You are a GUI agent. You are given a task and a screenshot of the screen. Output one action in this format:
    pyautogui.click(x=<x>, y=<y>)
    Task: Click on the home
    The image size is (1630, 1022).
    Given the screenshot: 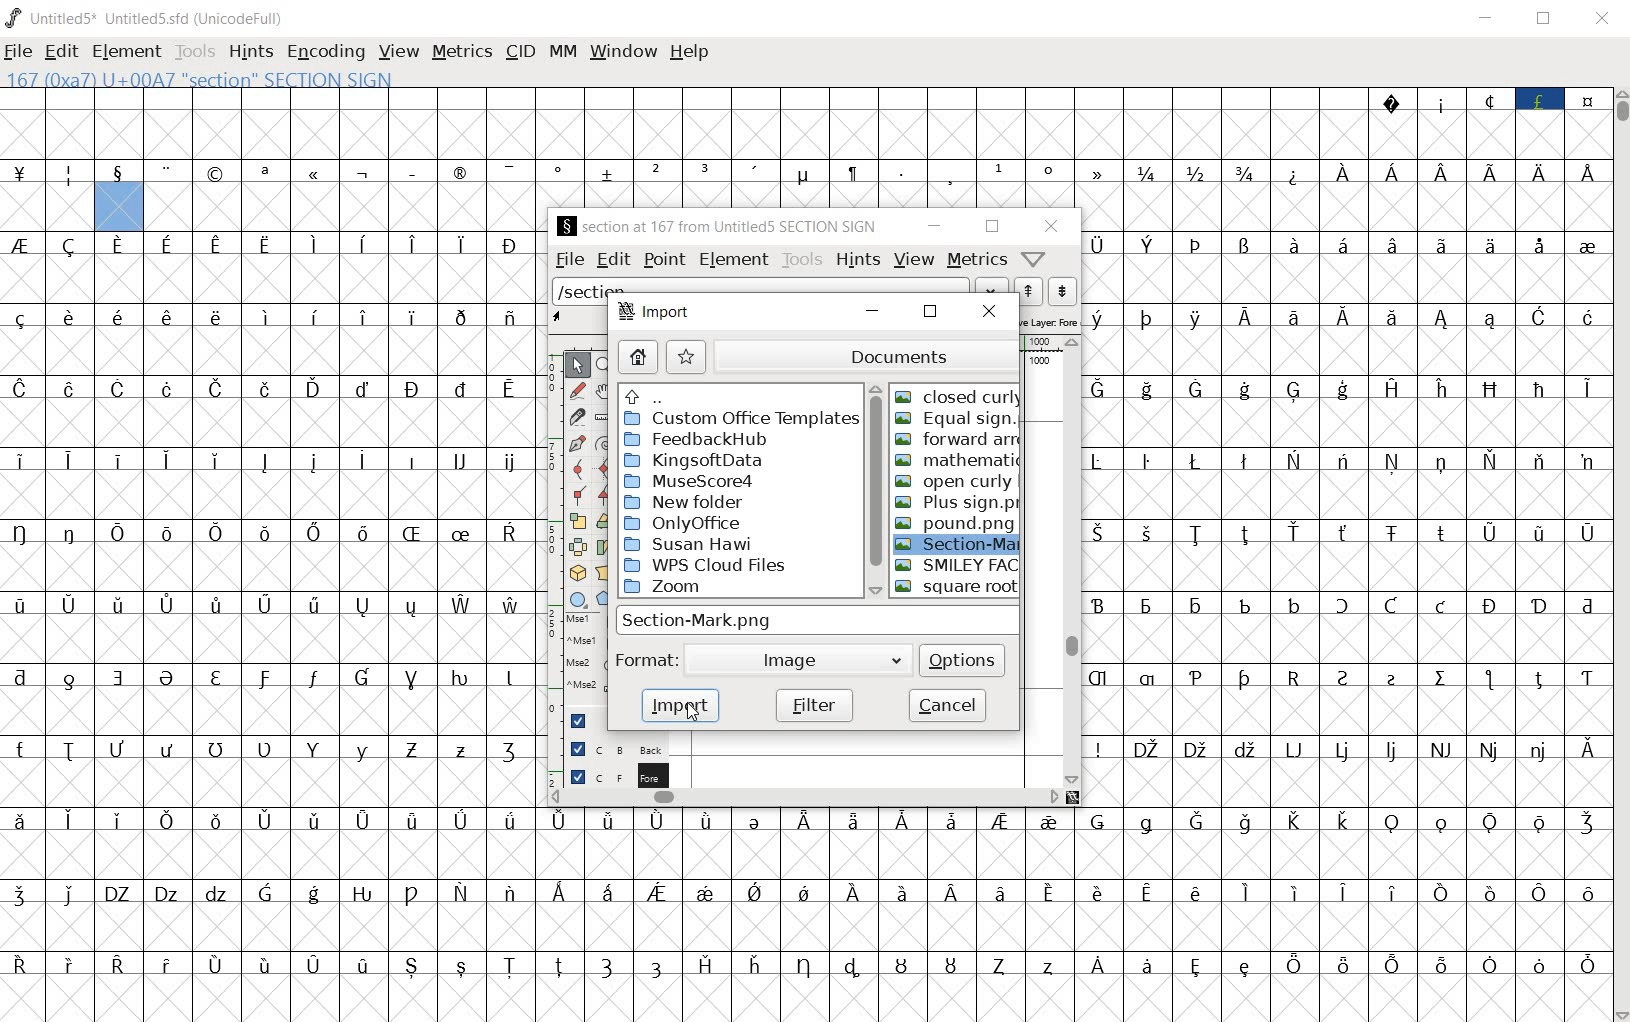 What is the action you would take?
    pyautogui.click(x=638, y=358)
    